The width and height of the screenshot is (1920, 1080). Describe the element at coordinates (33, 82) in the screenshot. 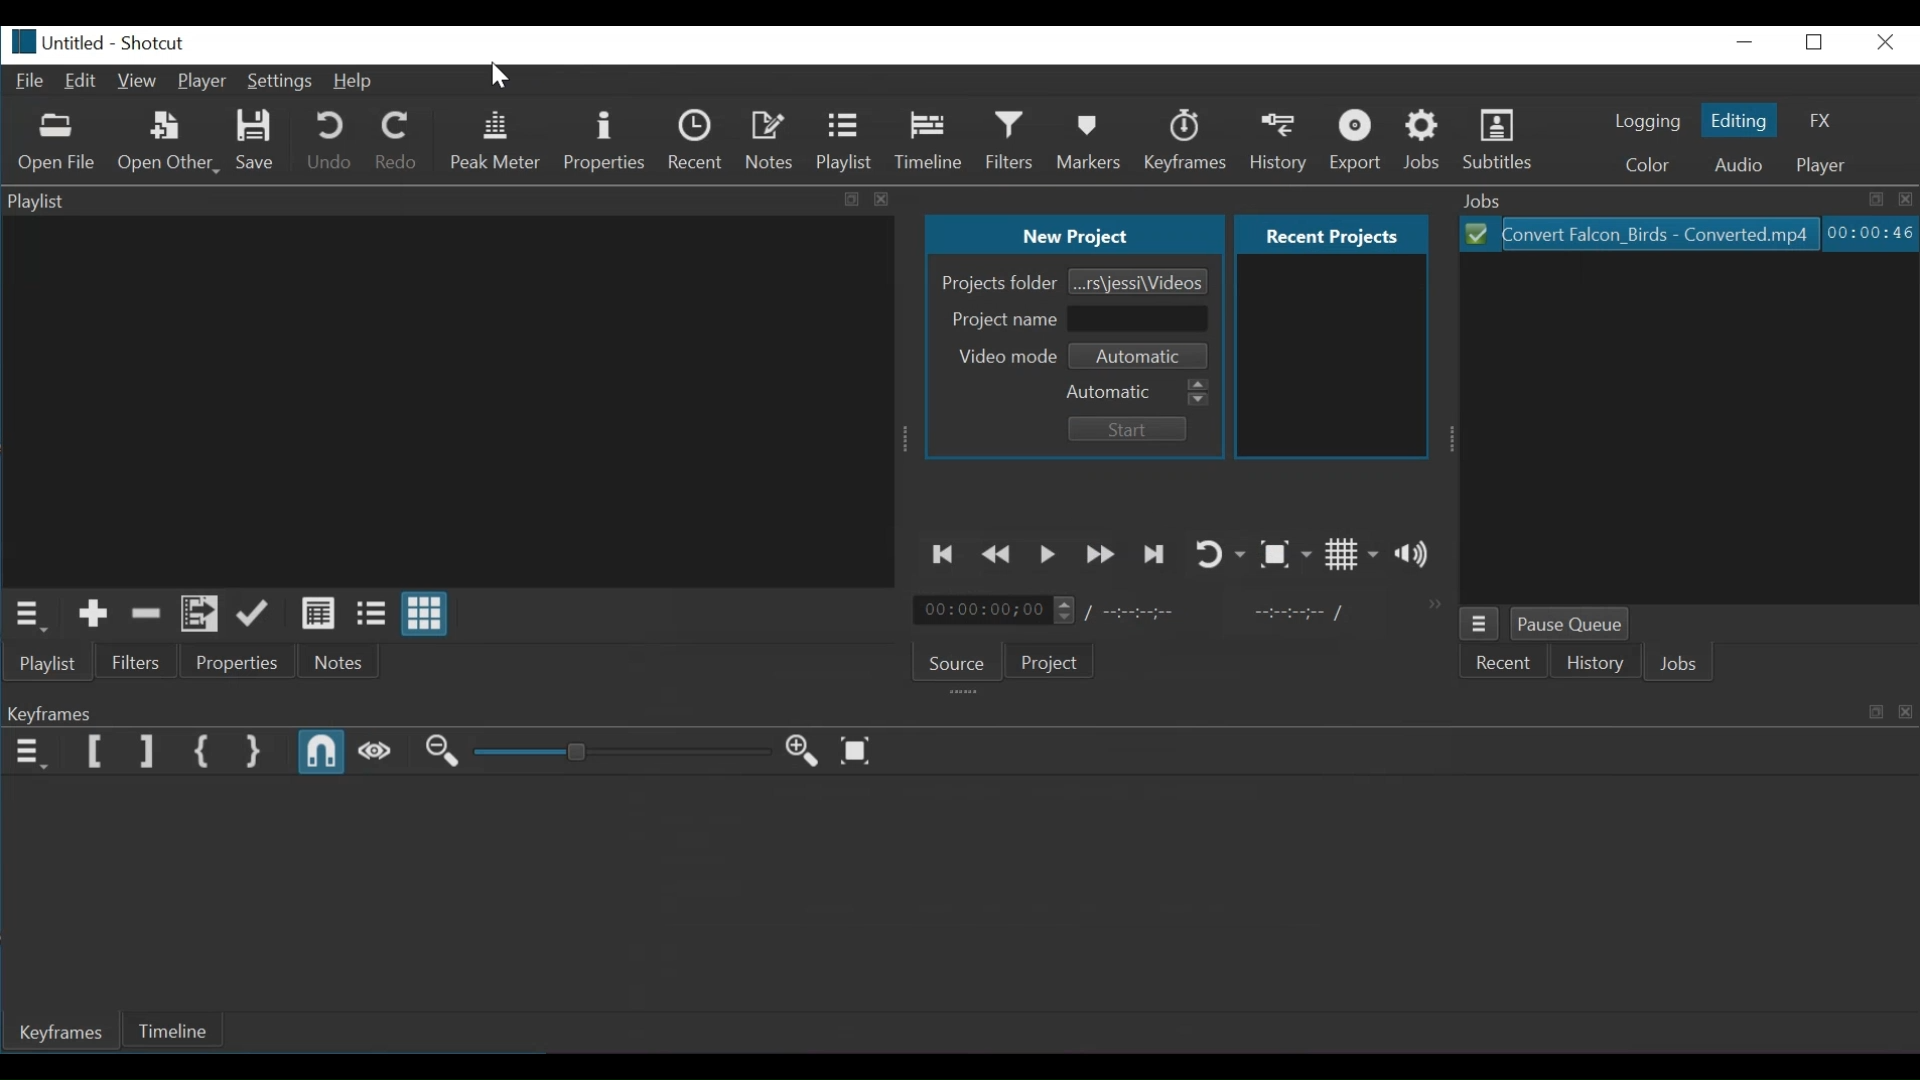

I see `File` at that location.